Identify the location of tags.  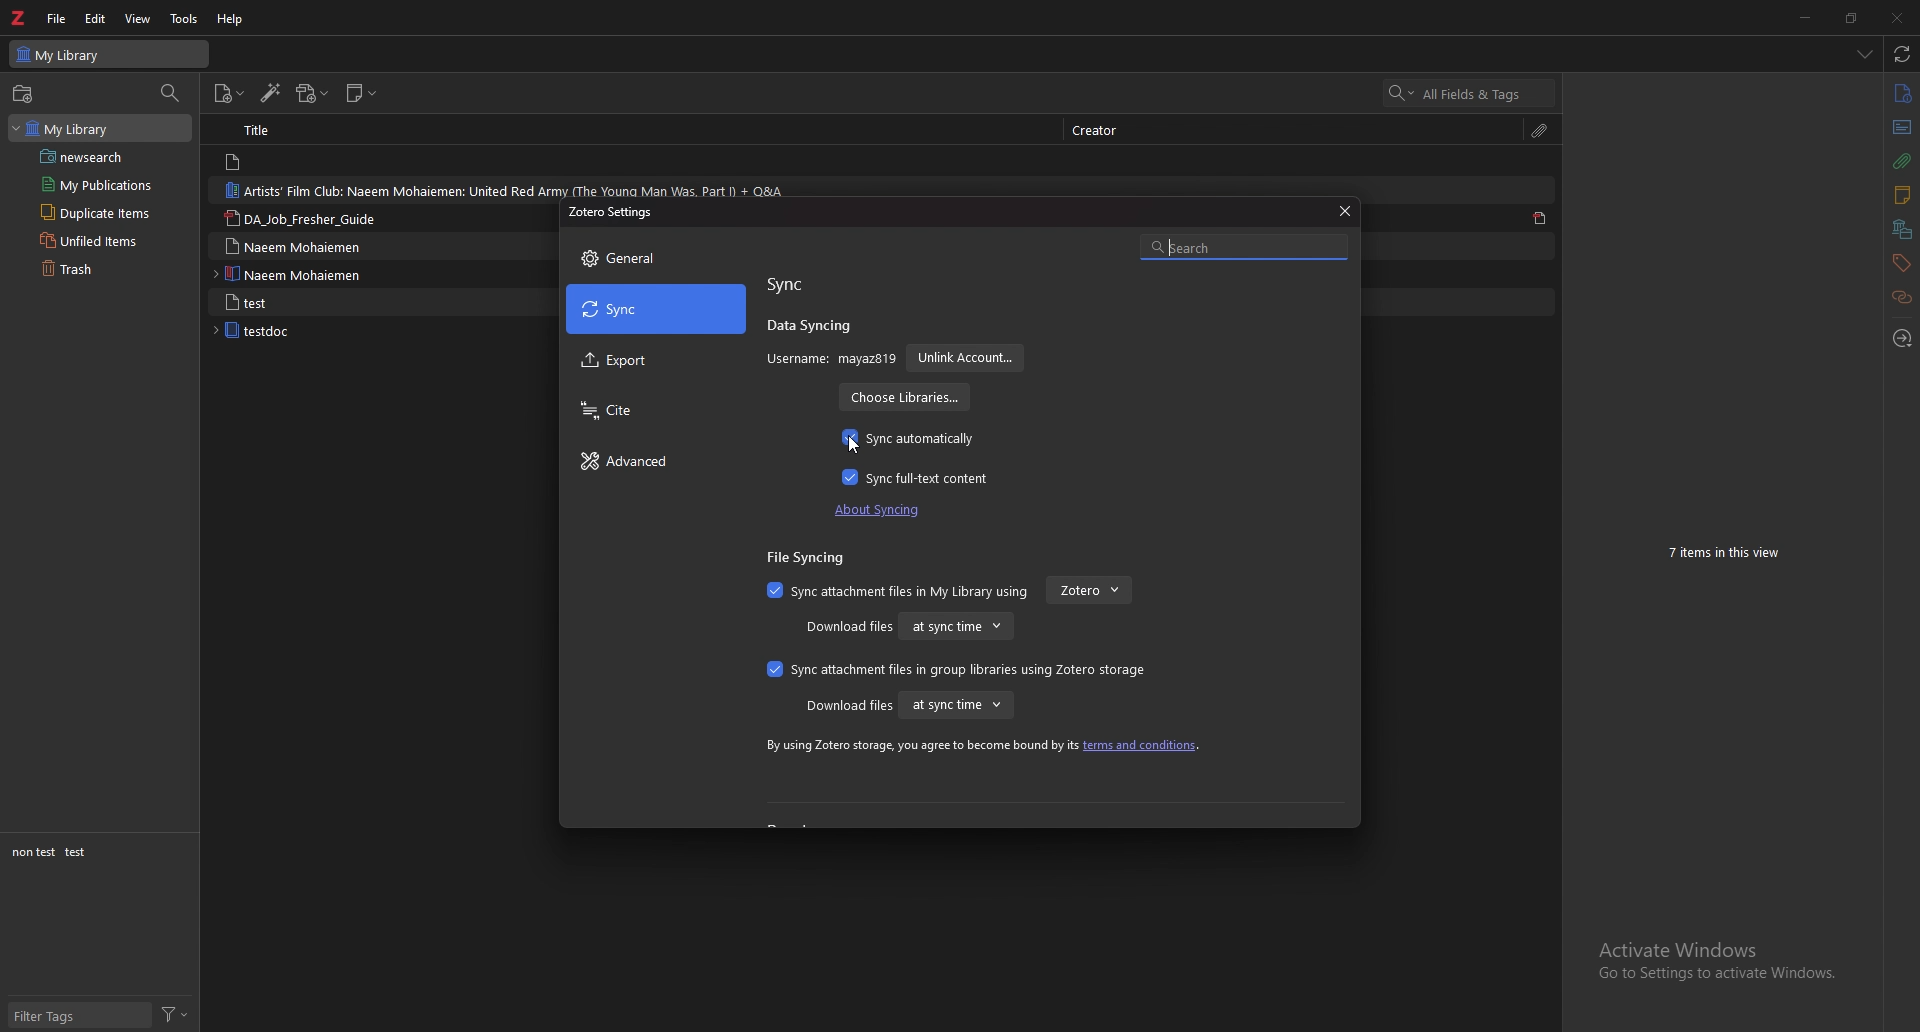
(1899, 263).